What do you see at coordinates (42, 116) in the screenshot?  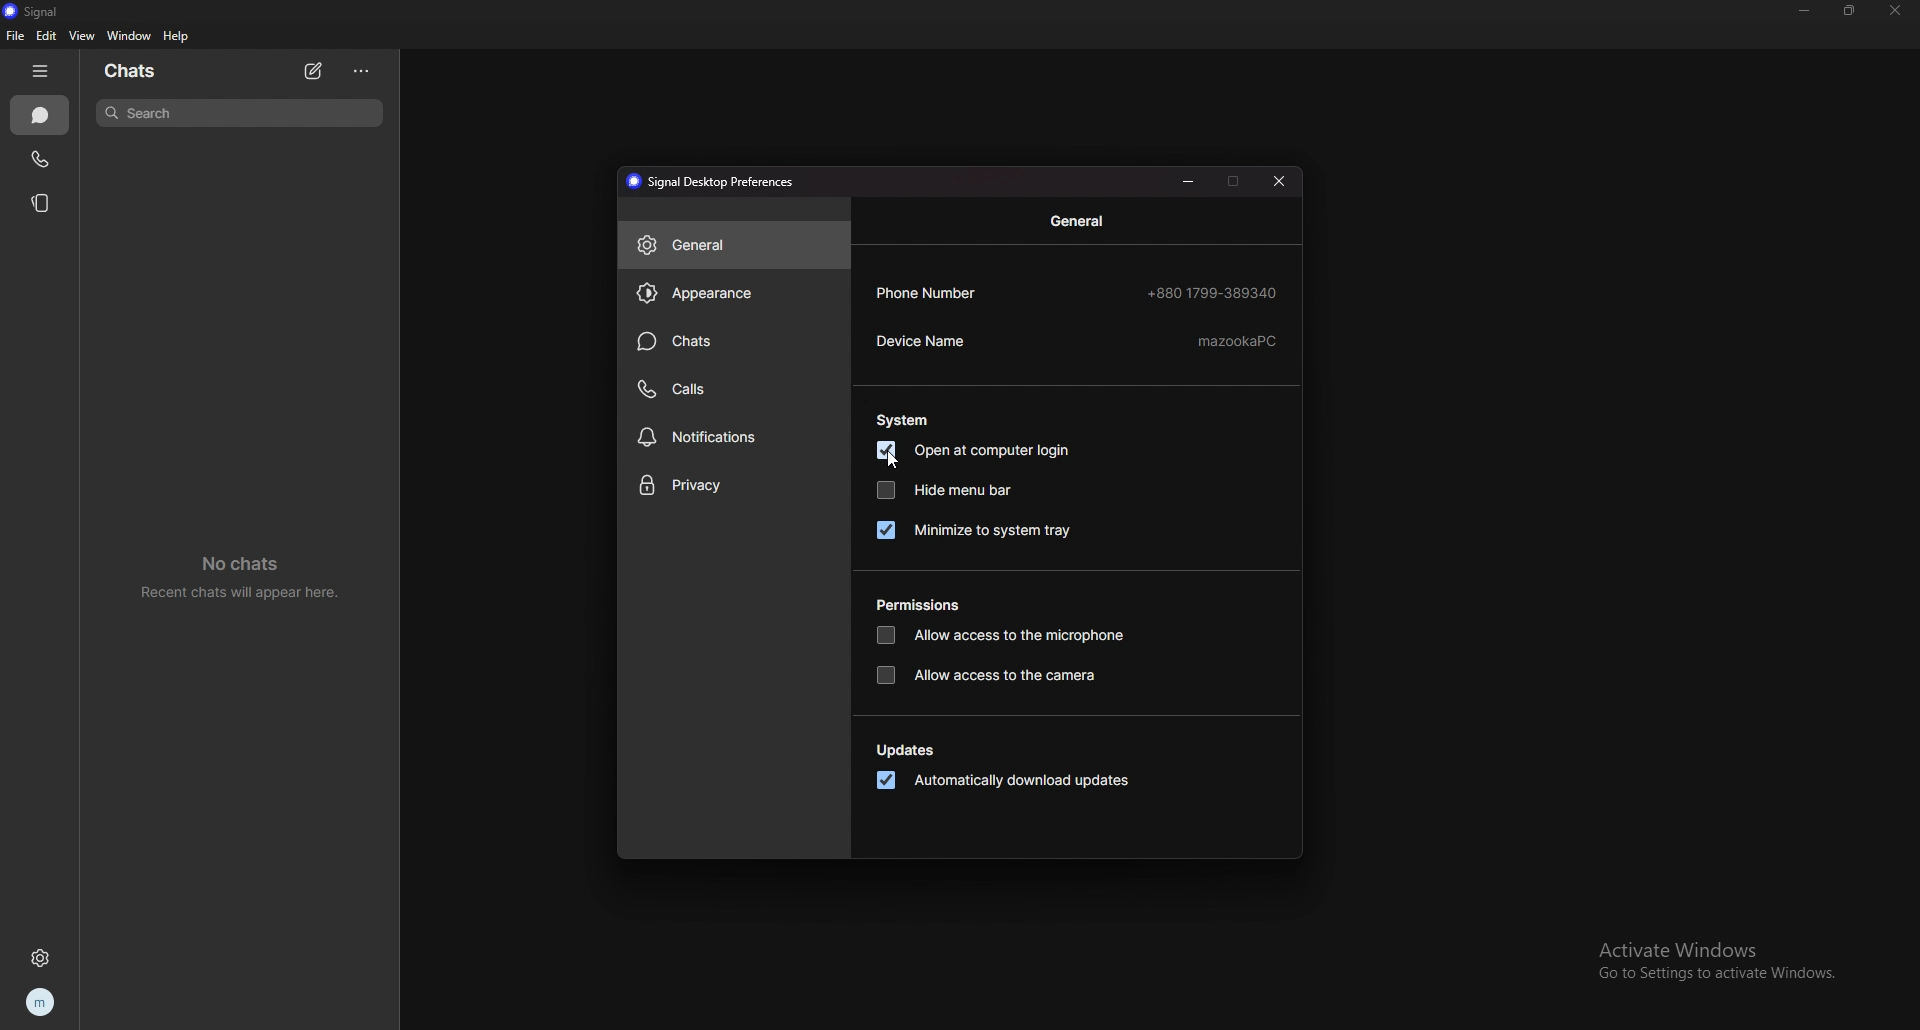 I see `chats` at bounding box center [42, 116].